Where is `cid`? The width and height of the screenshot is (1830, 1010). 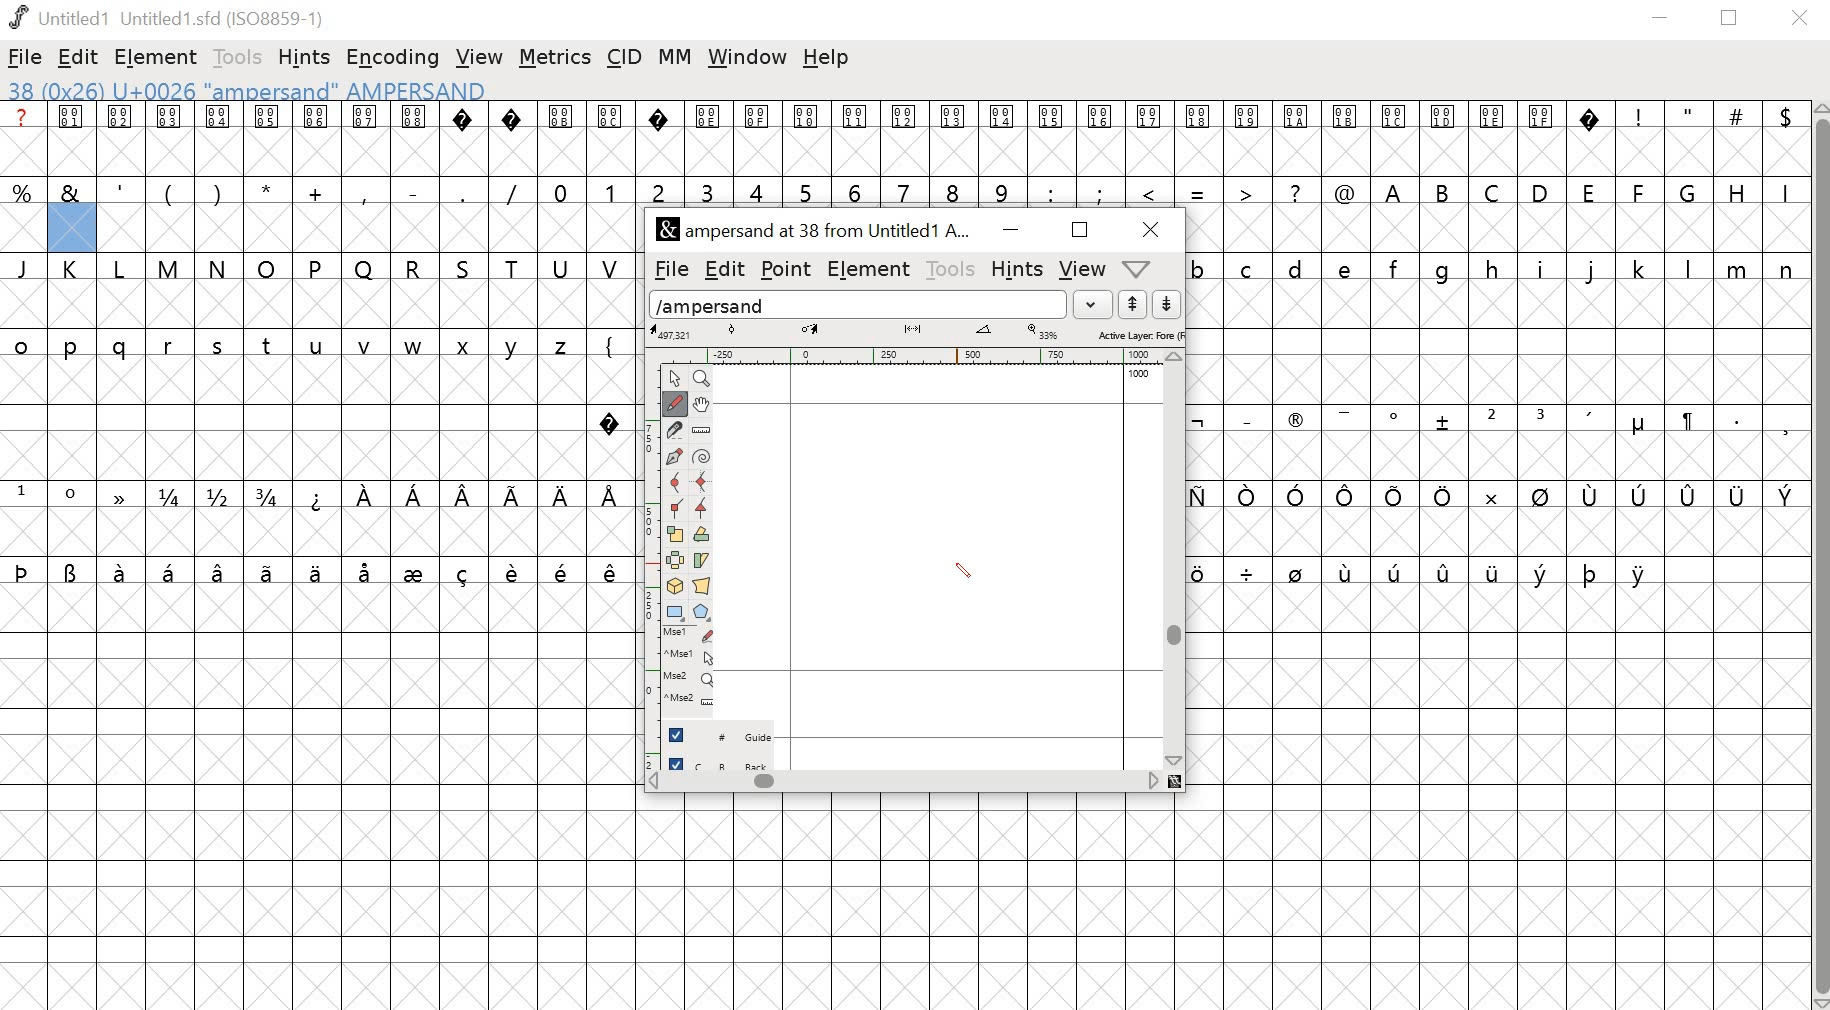 cid is located at coordinates (627, 56).